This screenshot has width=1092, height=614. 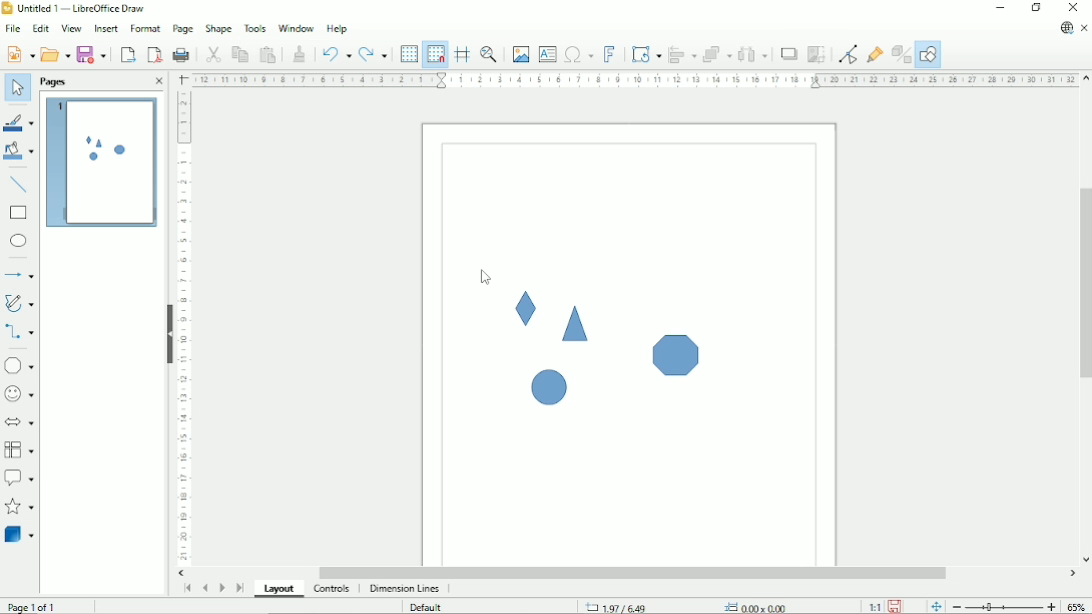 I want to click on Insert special characters, so click(x=578, y=55).